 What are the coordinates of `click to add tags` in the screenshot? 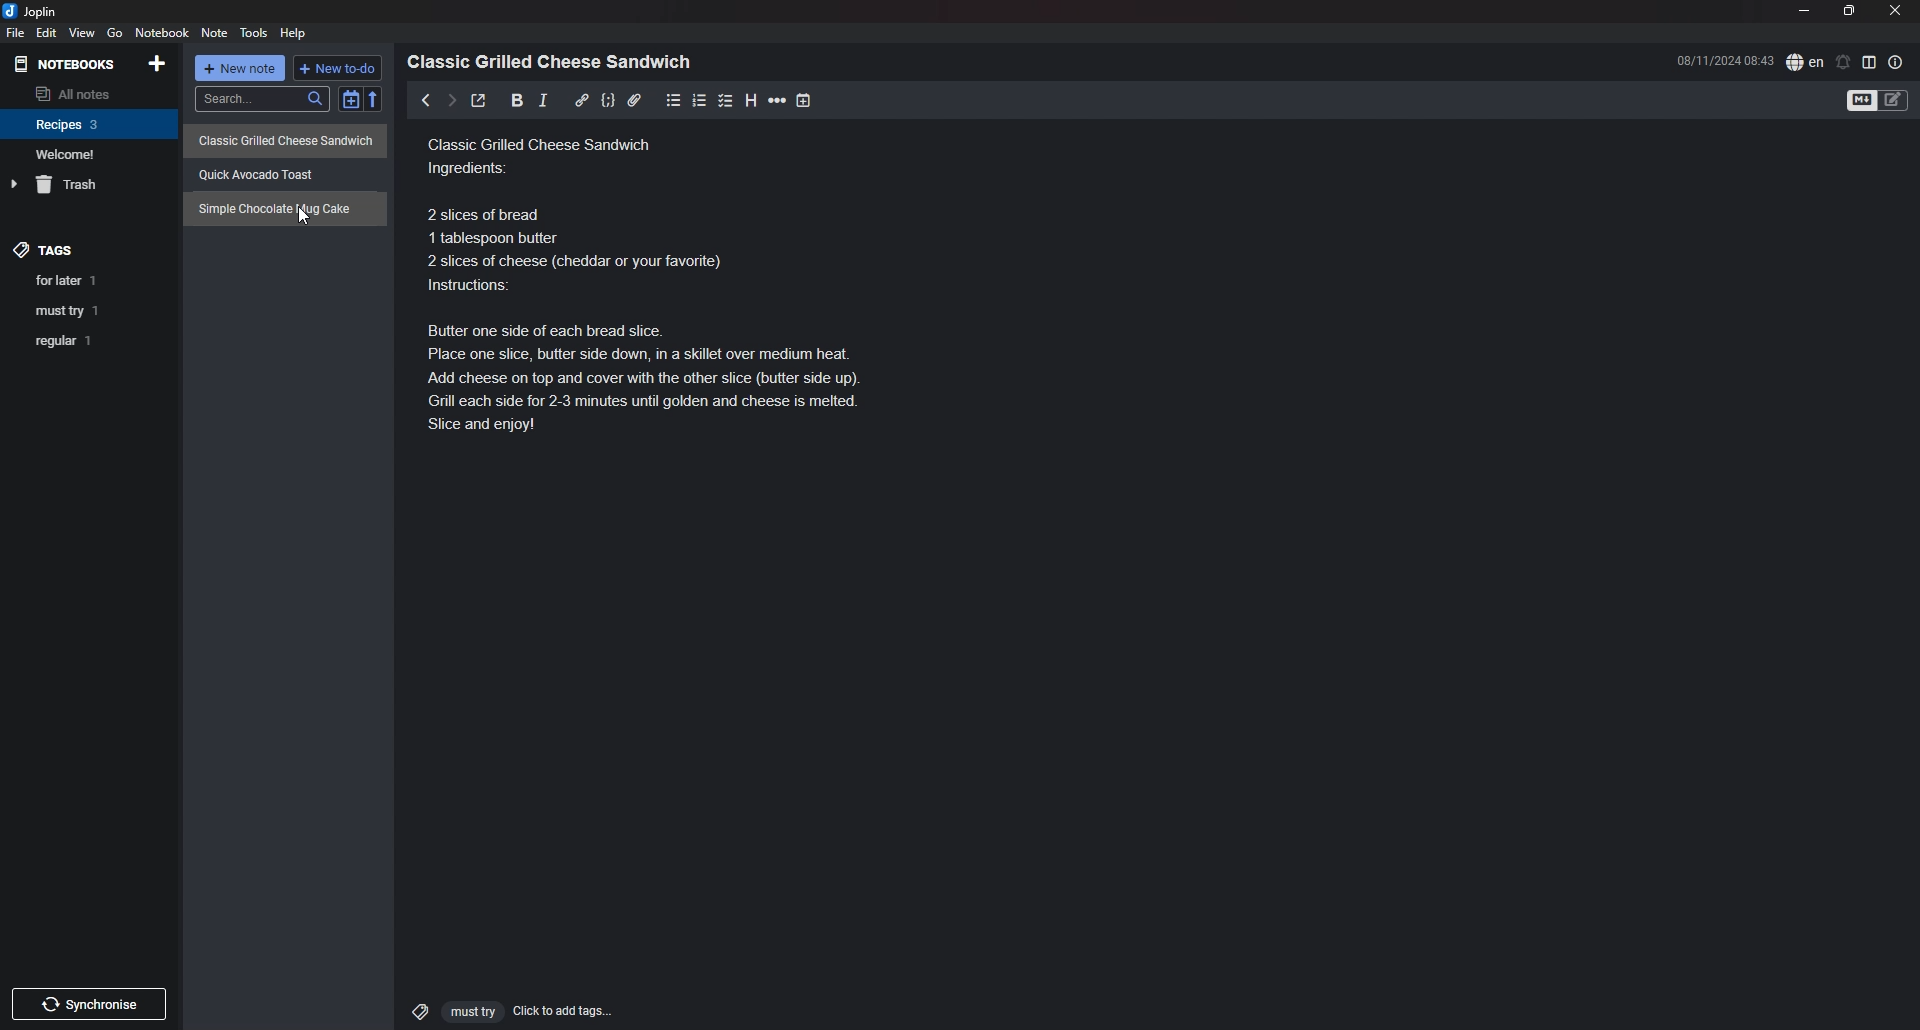 It's located at (503, 1010).